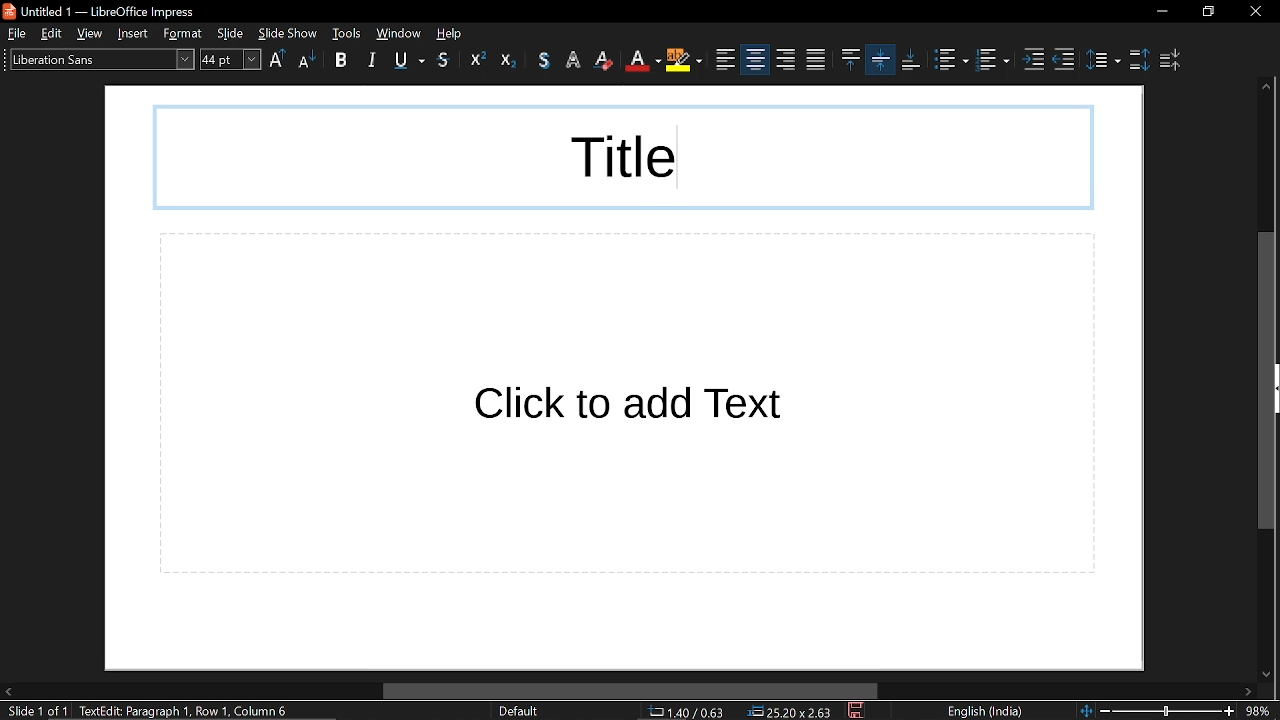 The height and width of the screenshot is (720, 1280). Describe the element at coordinates (137, 33) in the screenshot. I see `insert` at that location.